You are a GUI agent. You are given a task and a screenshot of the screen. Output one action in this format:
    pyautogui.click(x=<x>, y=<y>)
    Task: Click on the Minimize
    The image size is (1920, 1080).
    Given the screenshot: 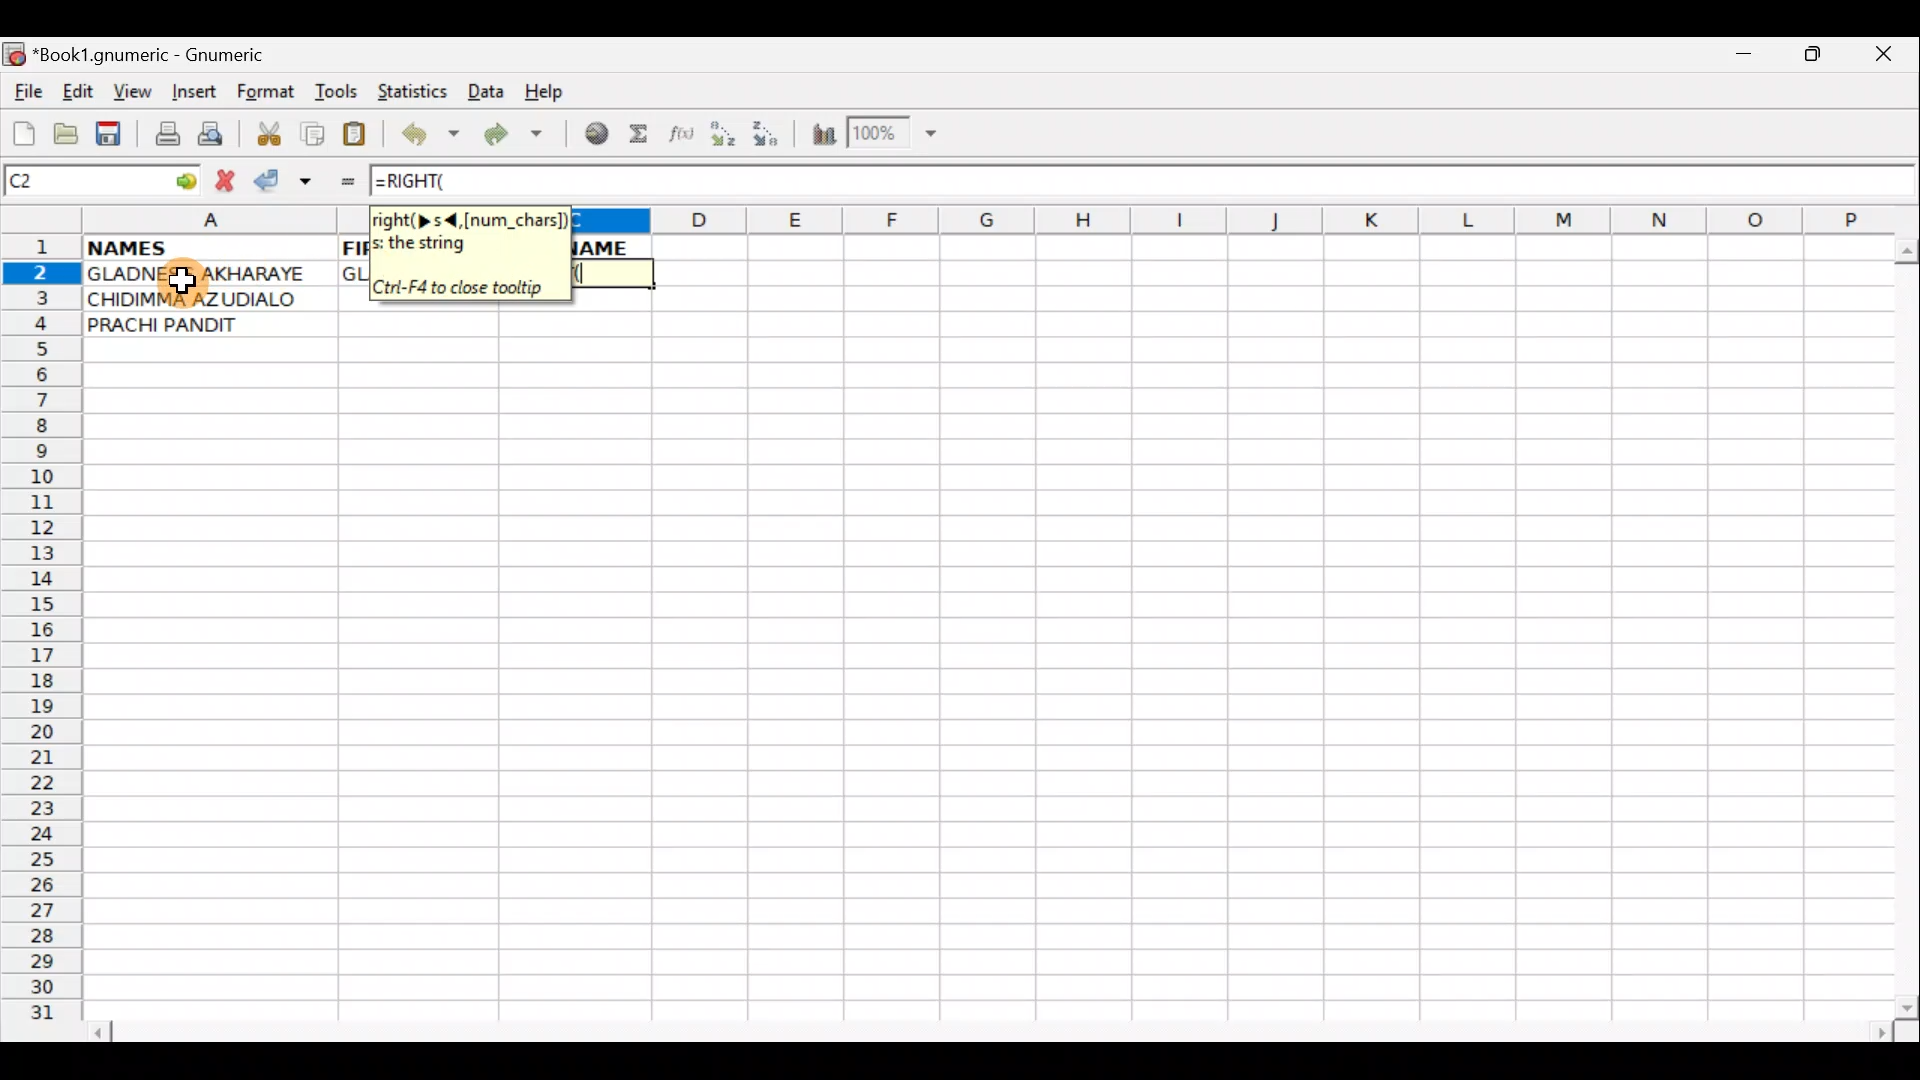 What is the action you would take?
    pyautogui.click(x=1739, y=59)
    